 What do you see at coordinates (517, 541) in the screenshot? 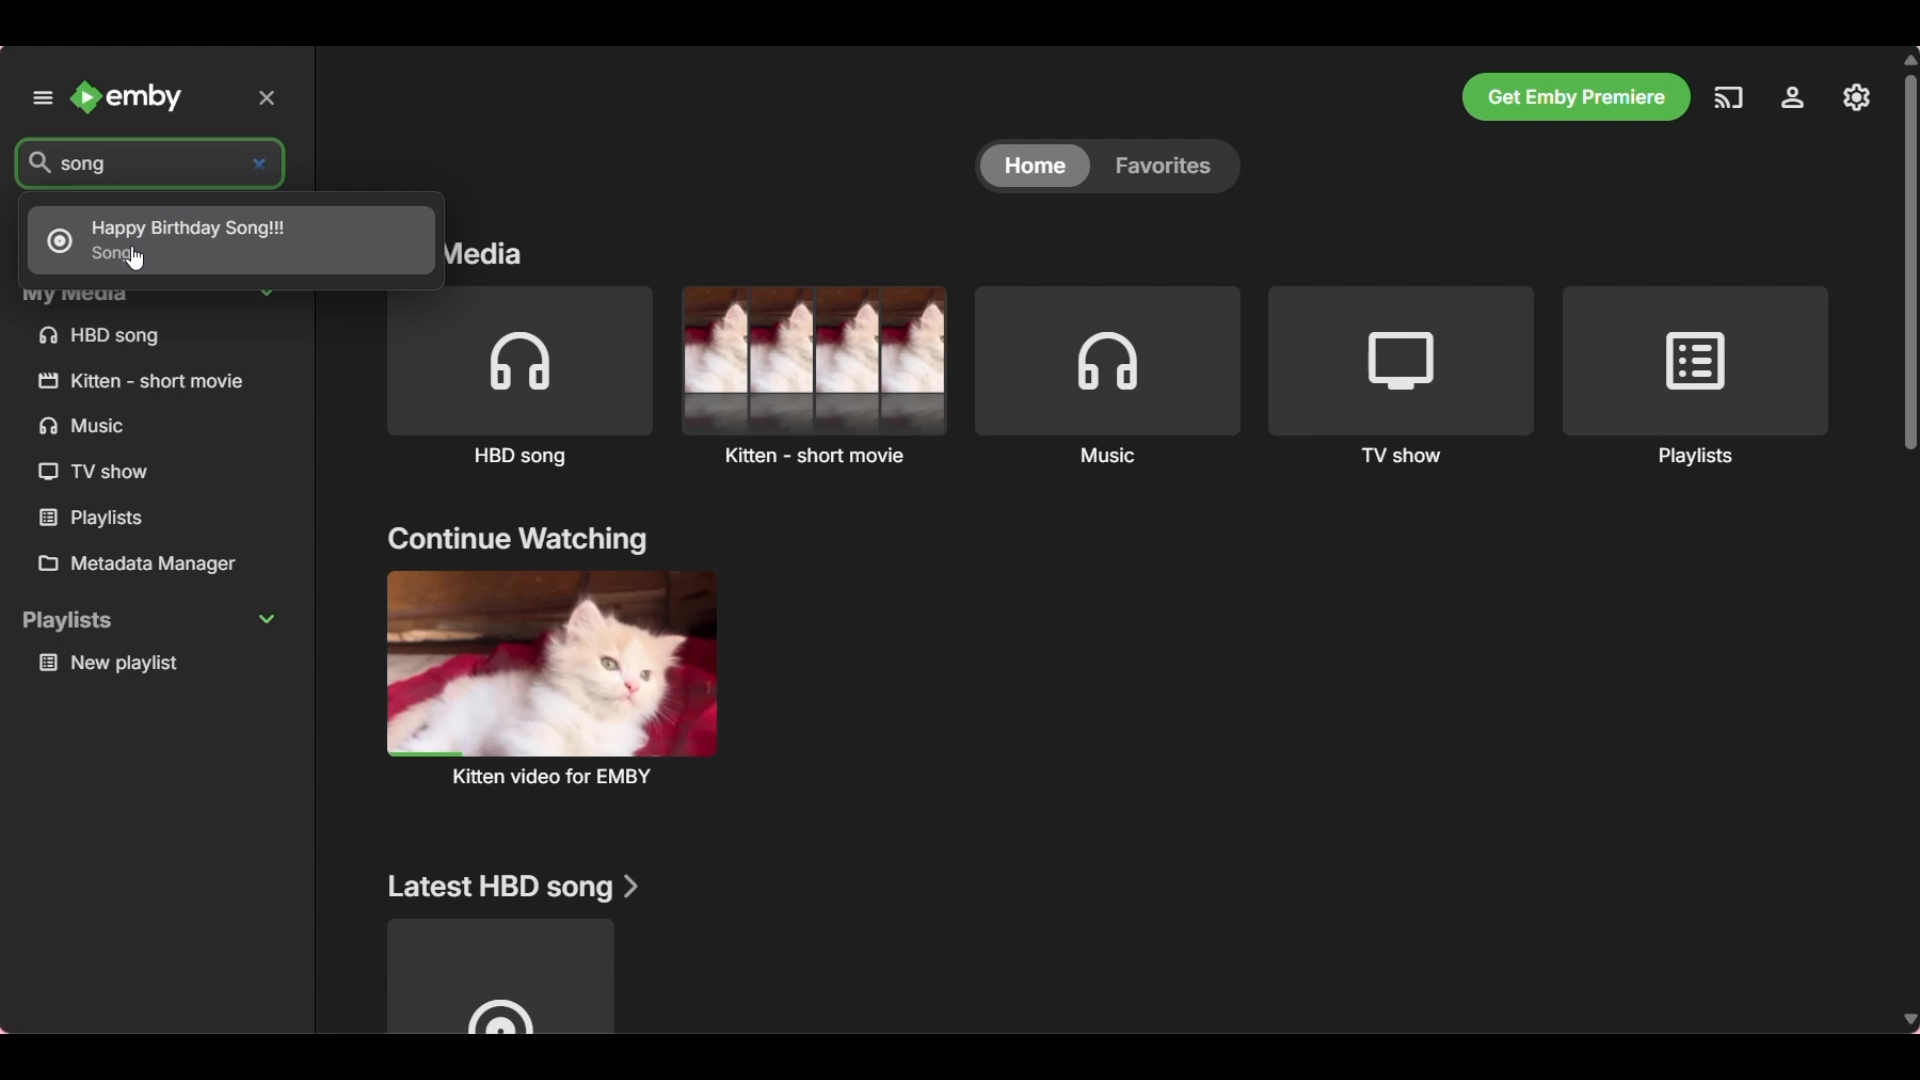
I see `continue watching` at bounding box center [517, 541].